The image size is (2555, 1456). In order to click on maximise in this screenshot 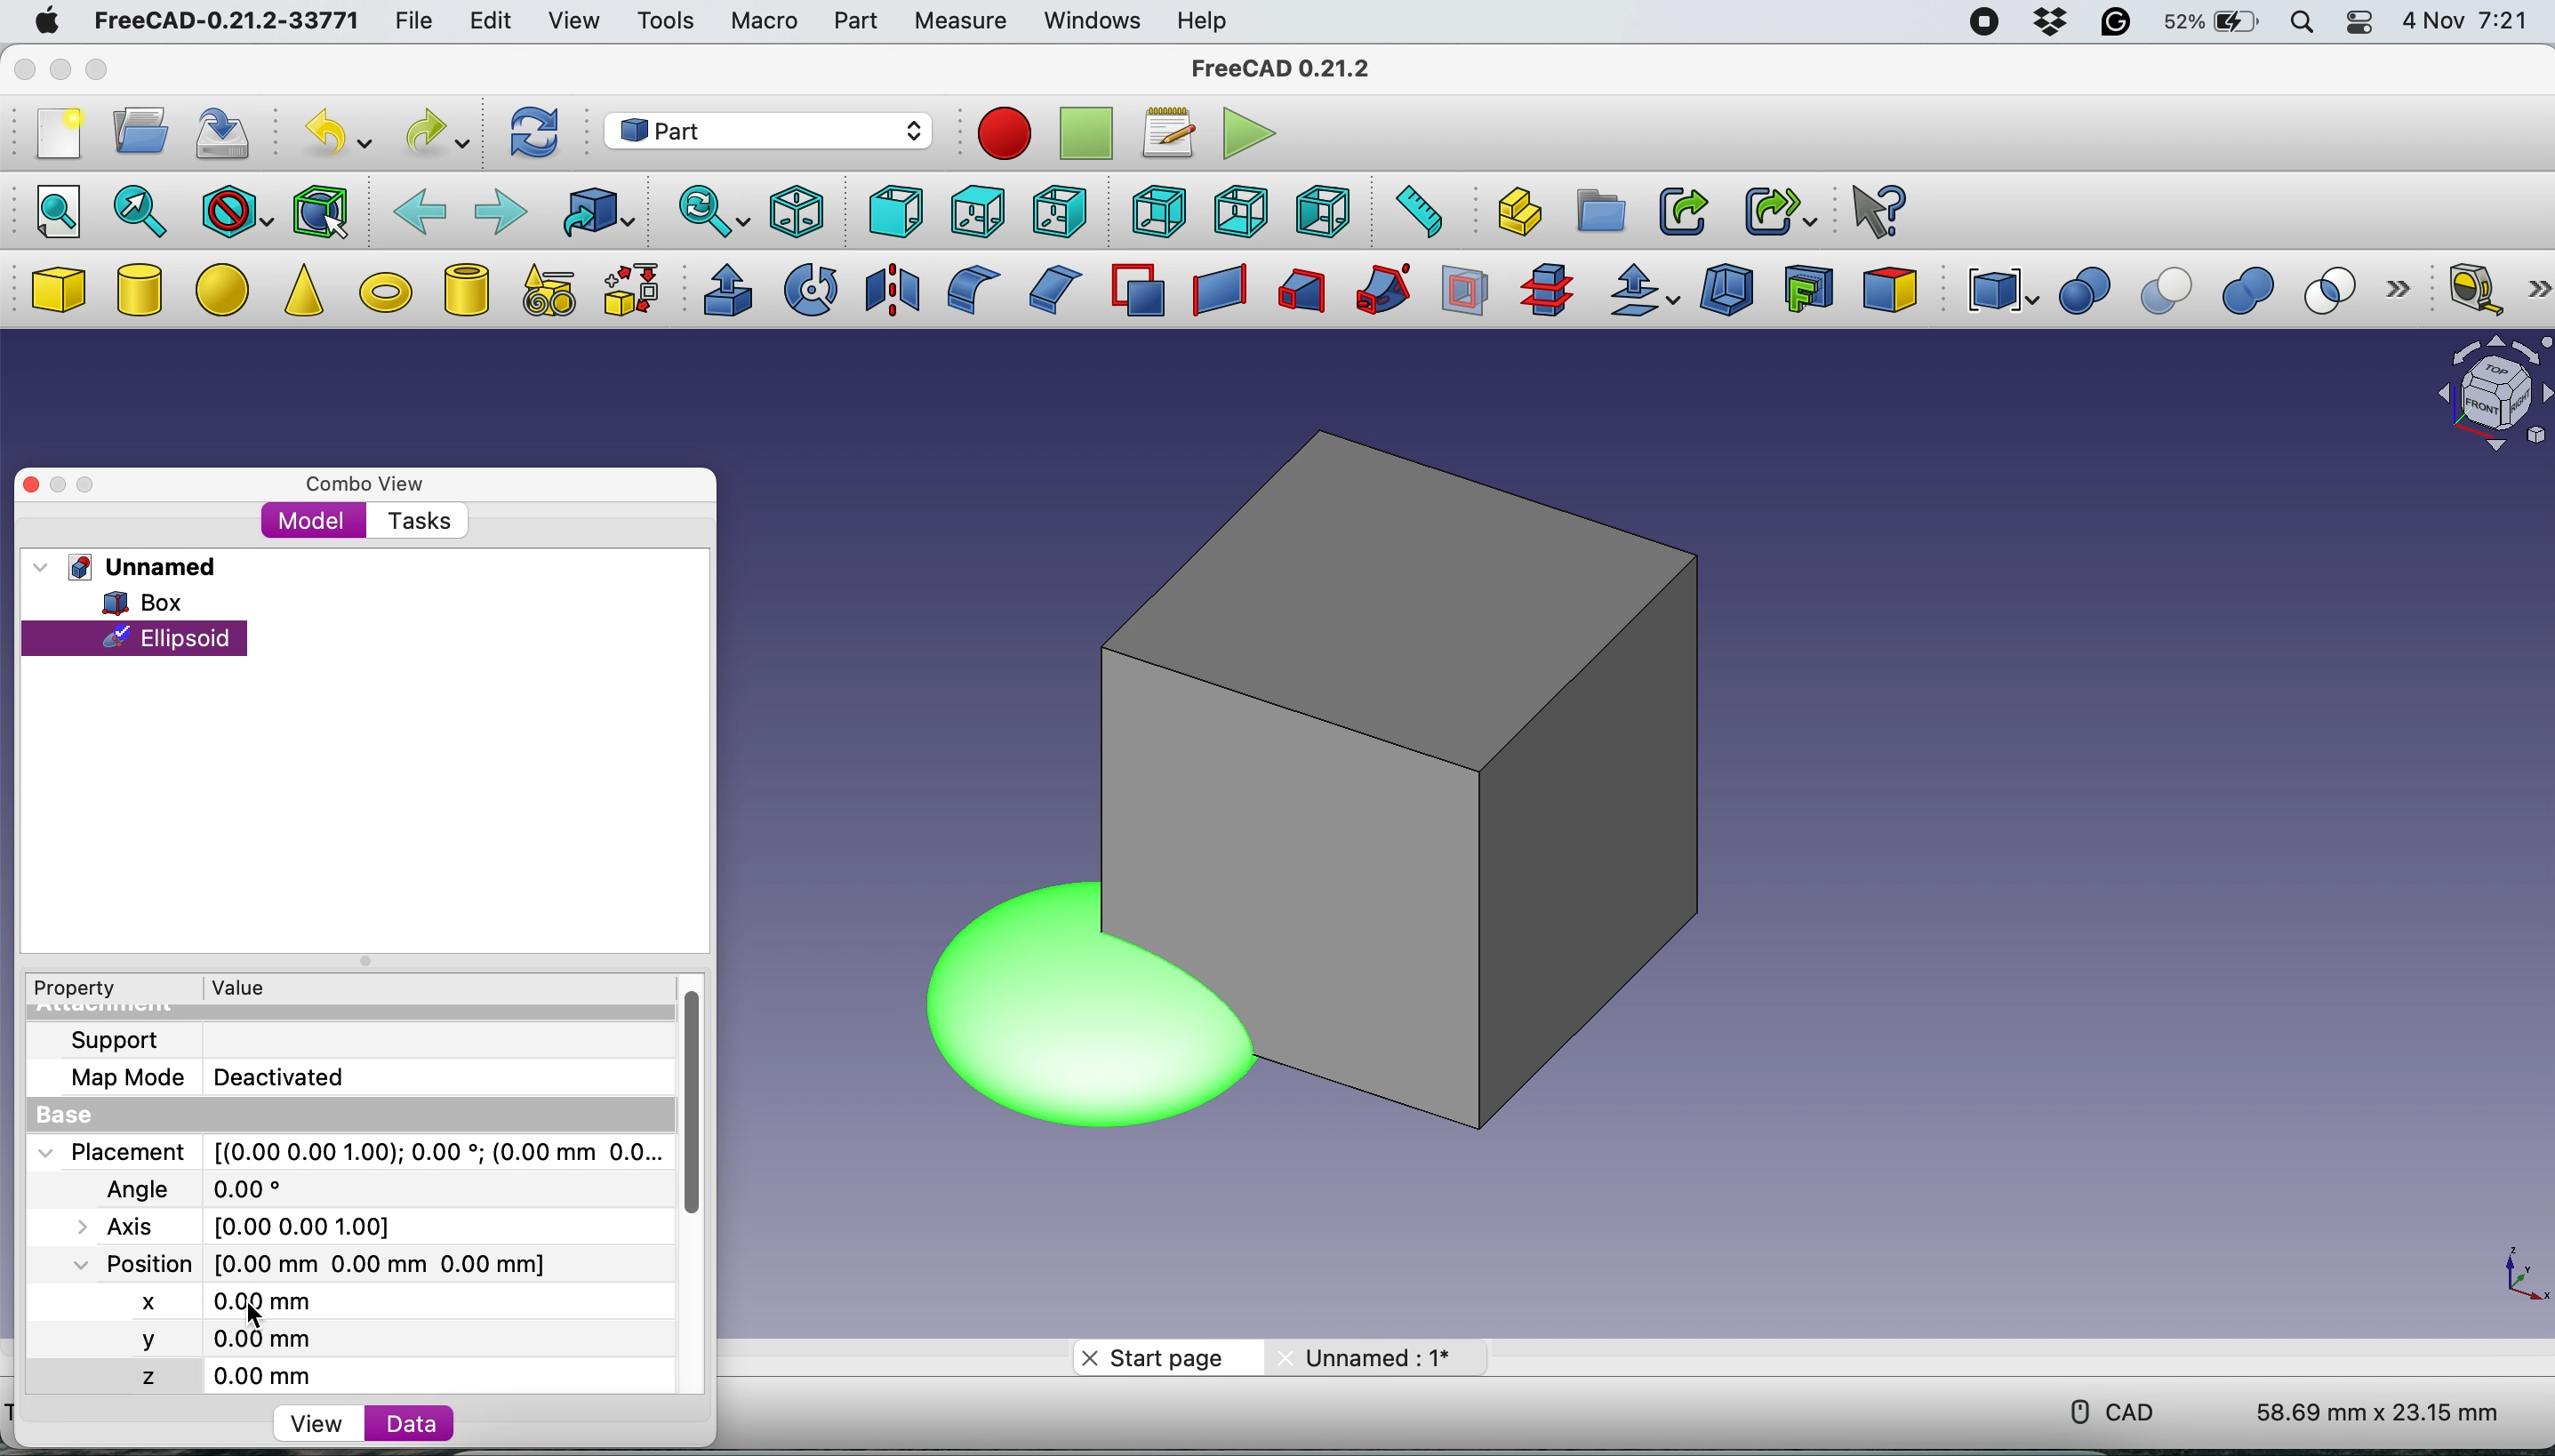, I will do `click(105, 480)`.